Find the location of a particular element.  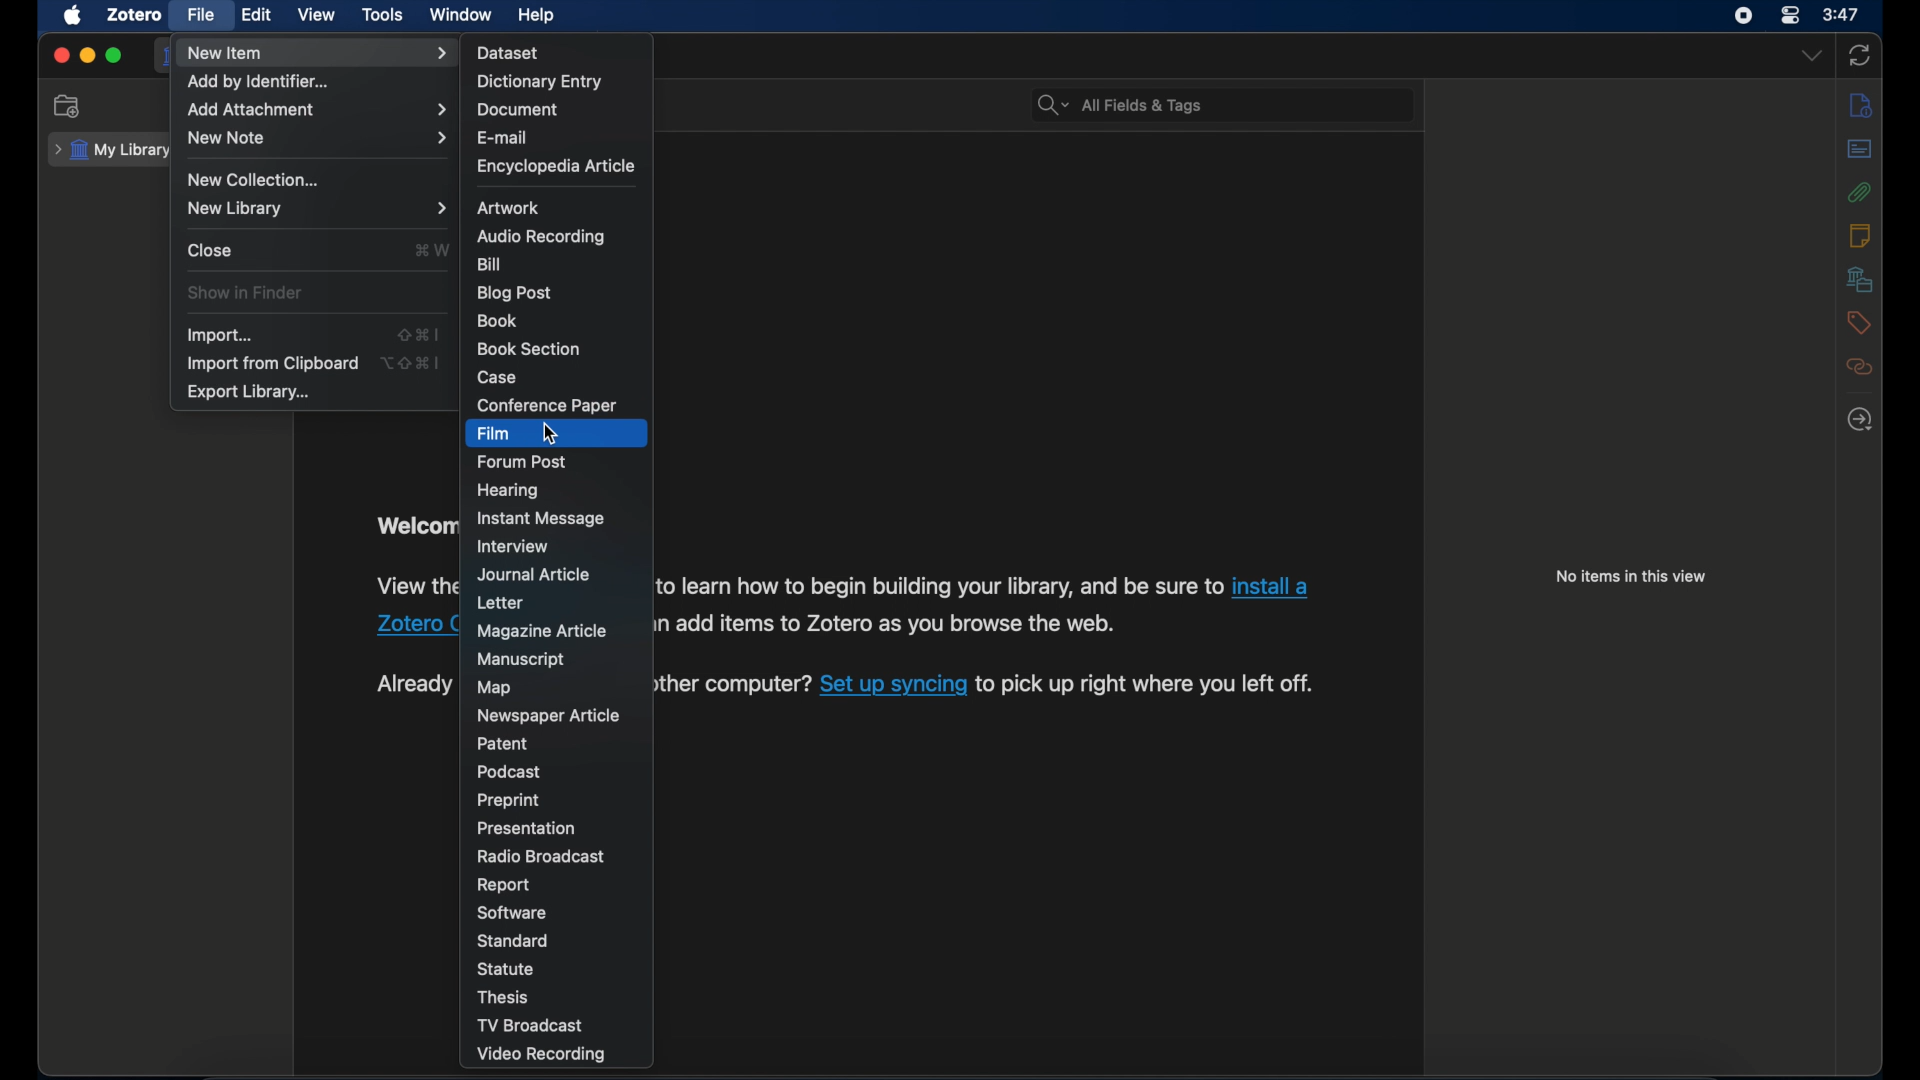

show in finder is located at coordinates (248, 293).